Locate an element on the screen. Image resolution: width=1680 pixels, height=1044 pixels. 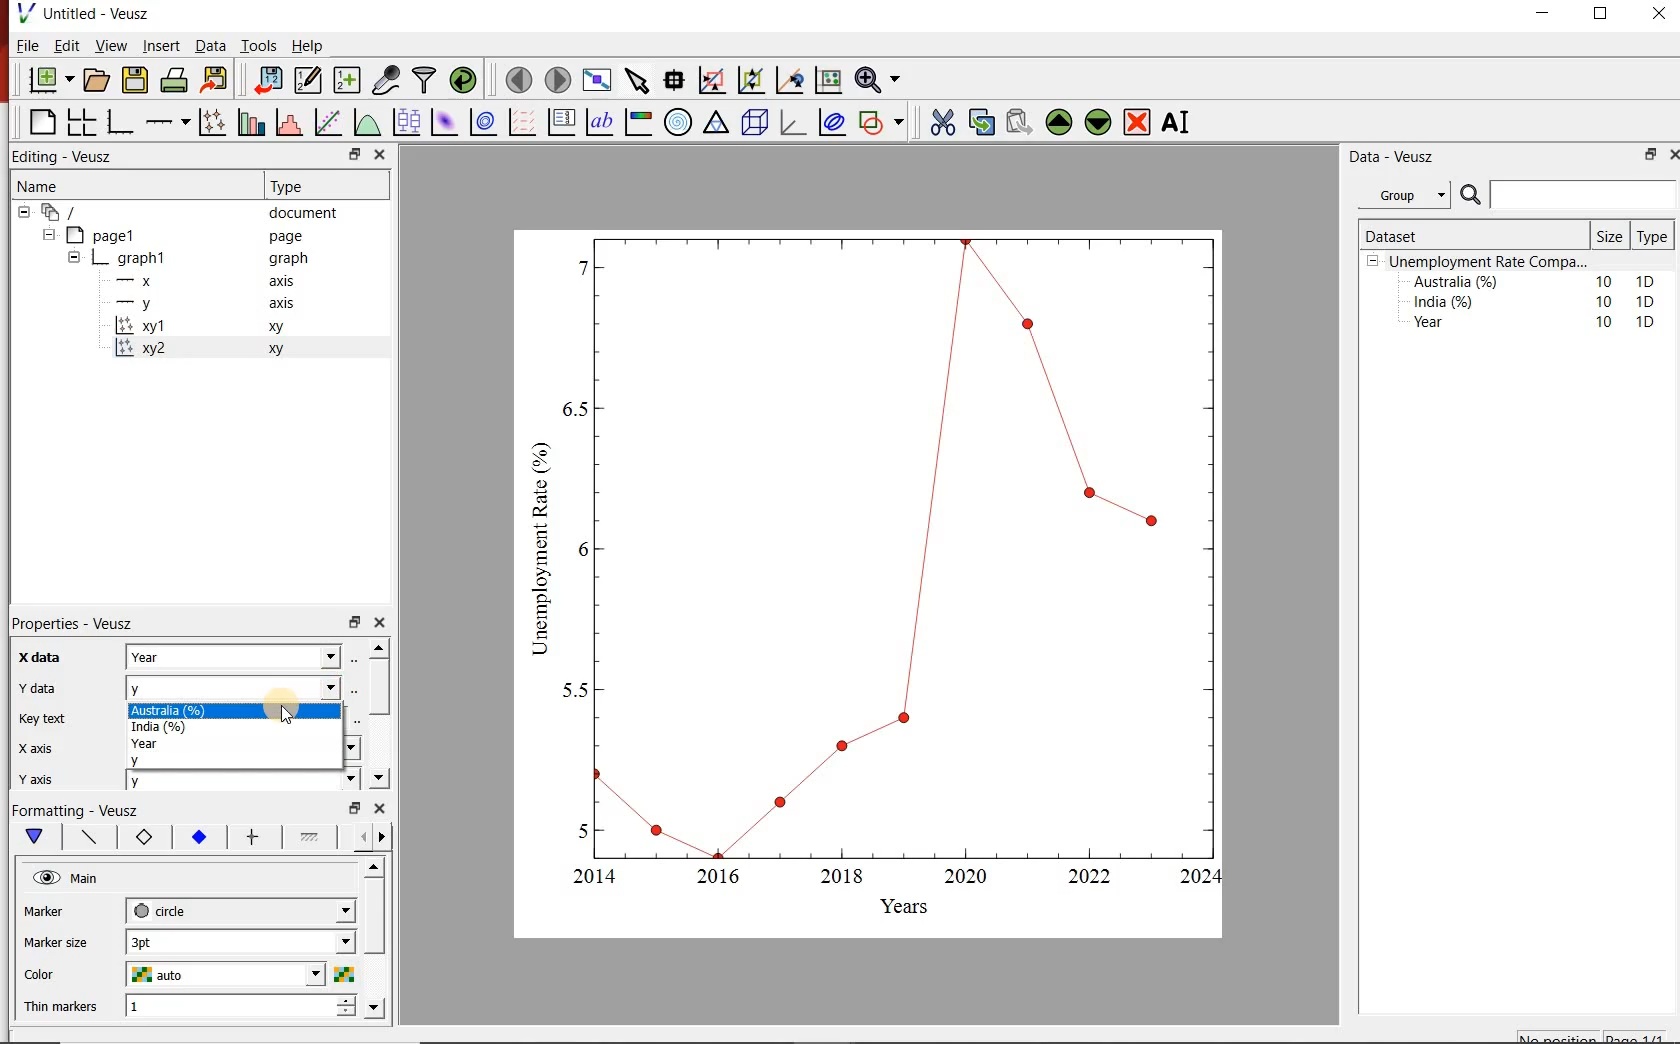
year is located at coordinates (235, 745).